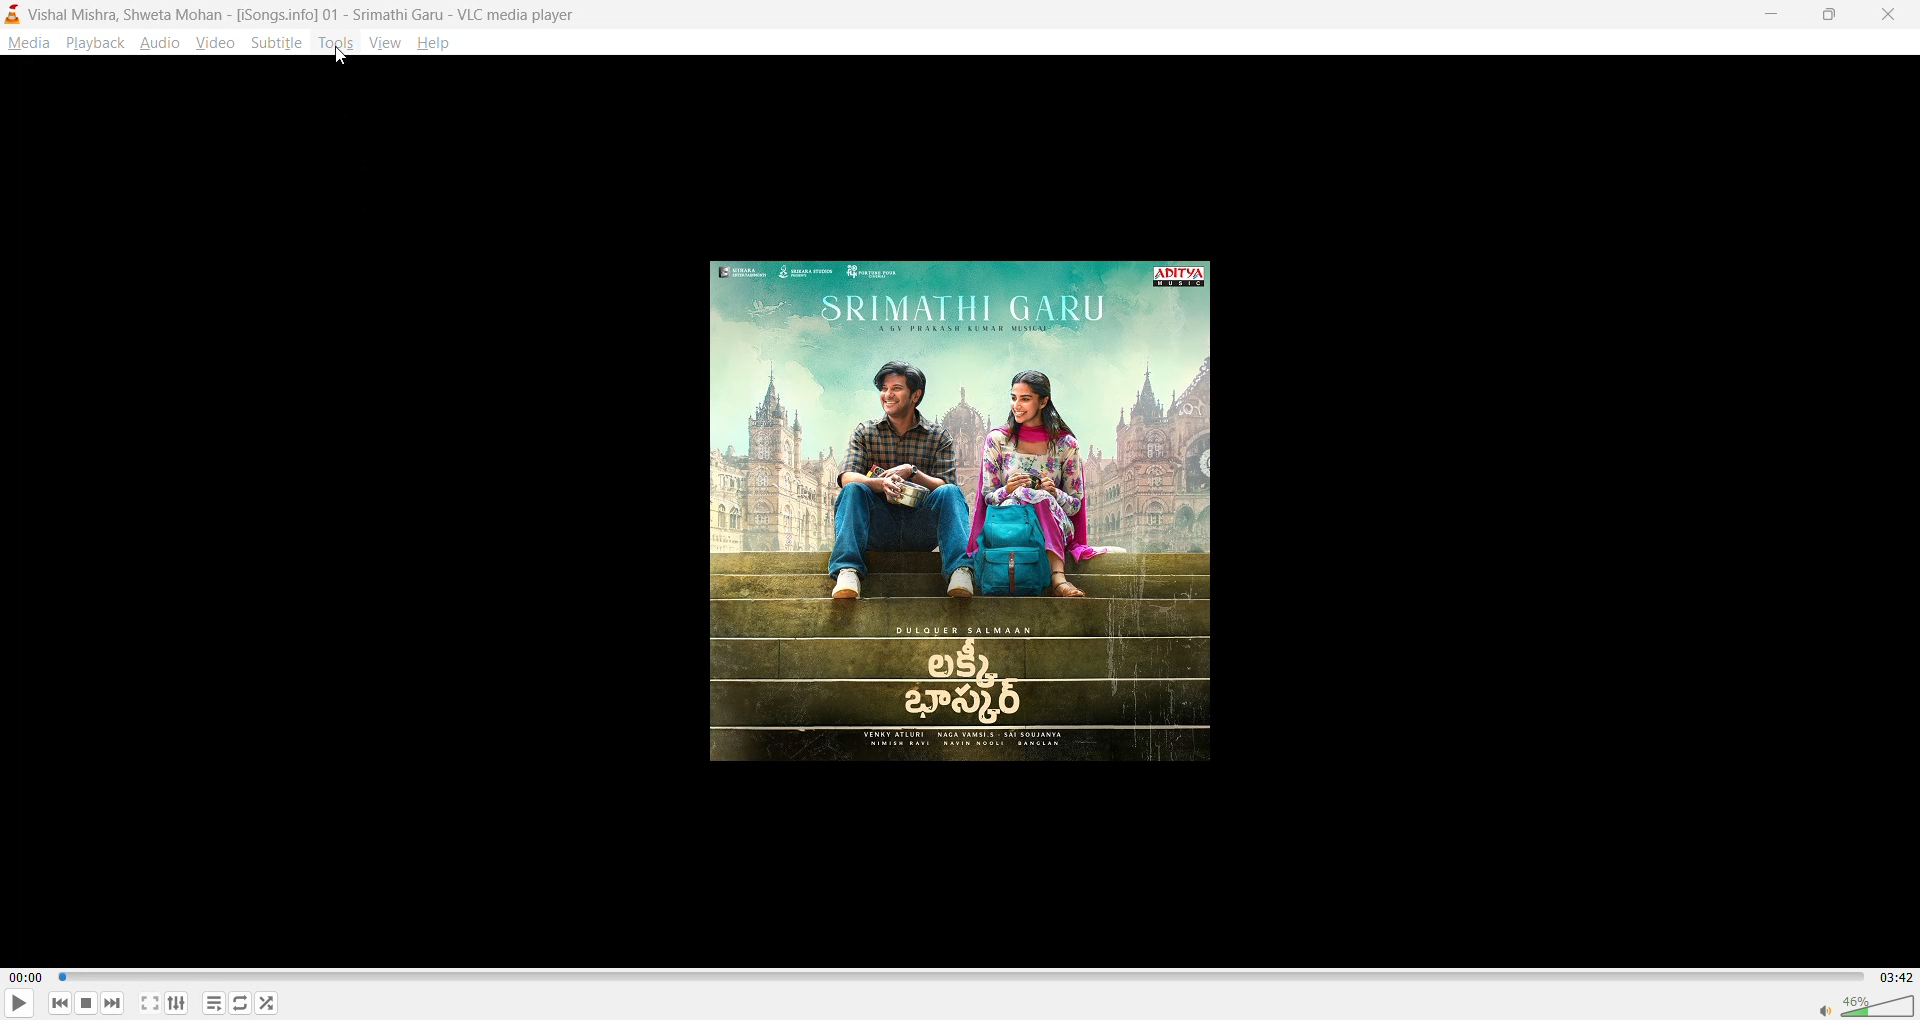 The height and width of the screenshot is (1020, 1920). Describe the element at coordinates (217, 42) in the screenshot. I see `video` at that location.